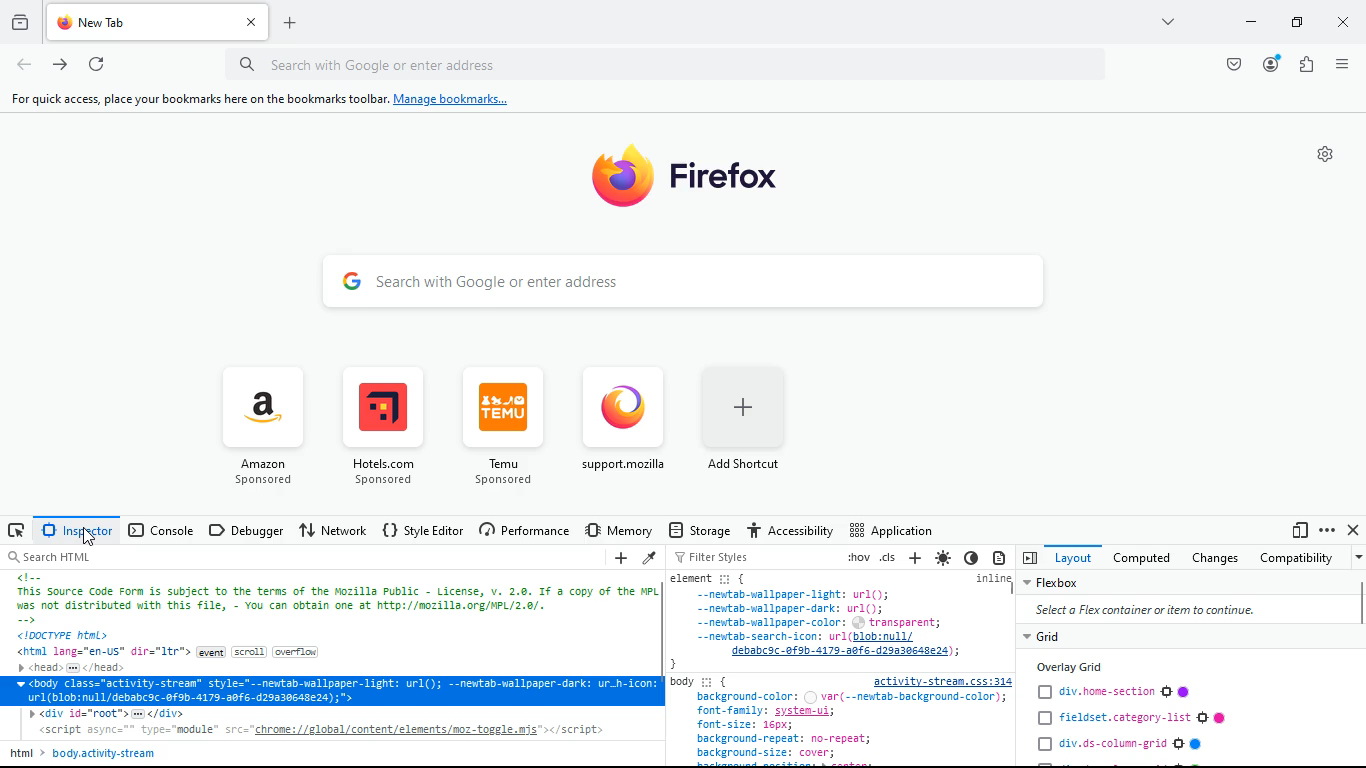 Image resolution: width=1366 pixels, height=768 pixels. I want to click on add, so click(621, 560).